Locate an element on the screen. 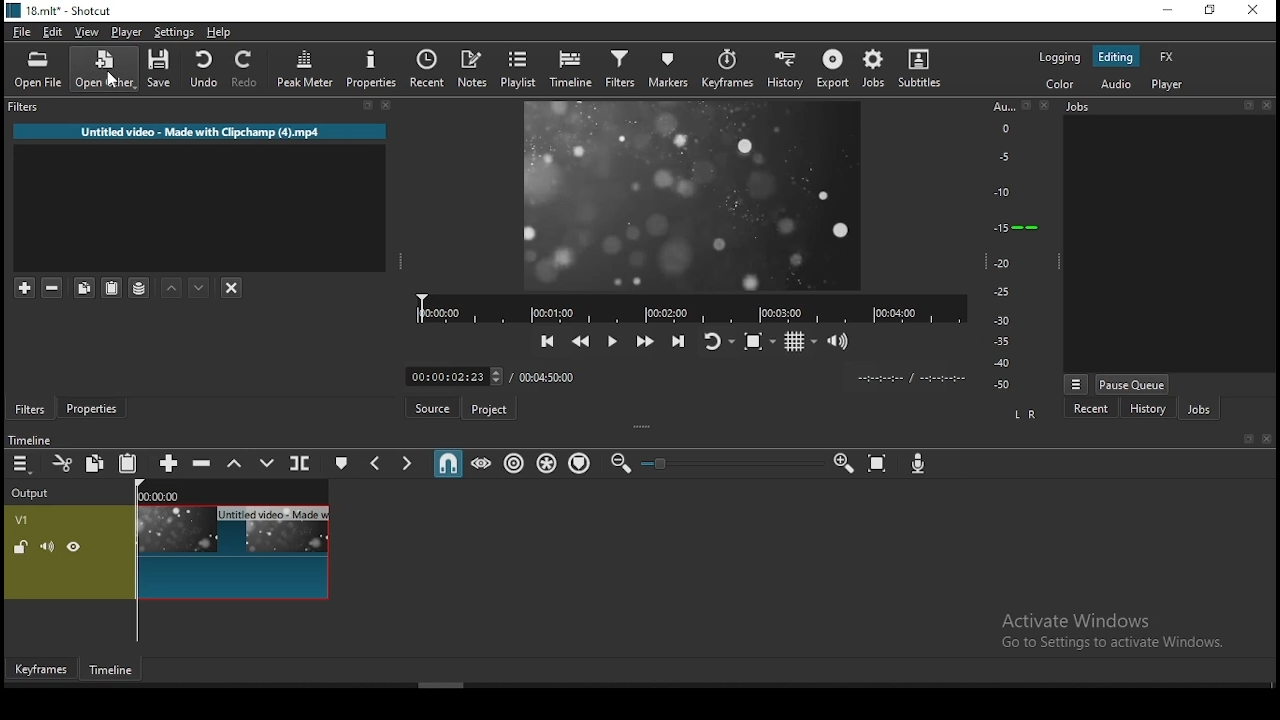 The width and height of the screenshot is (1280, 720). view is located at coordinates (87, 31).